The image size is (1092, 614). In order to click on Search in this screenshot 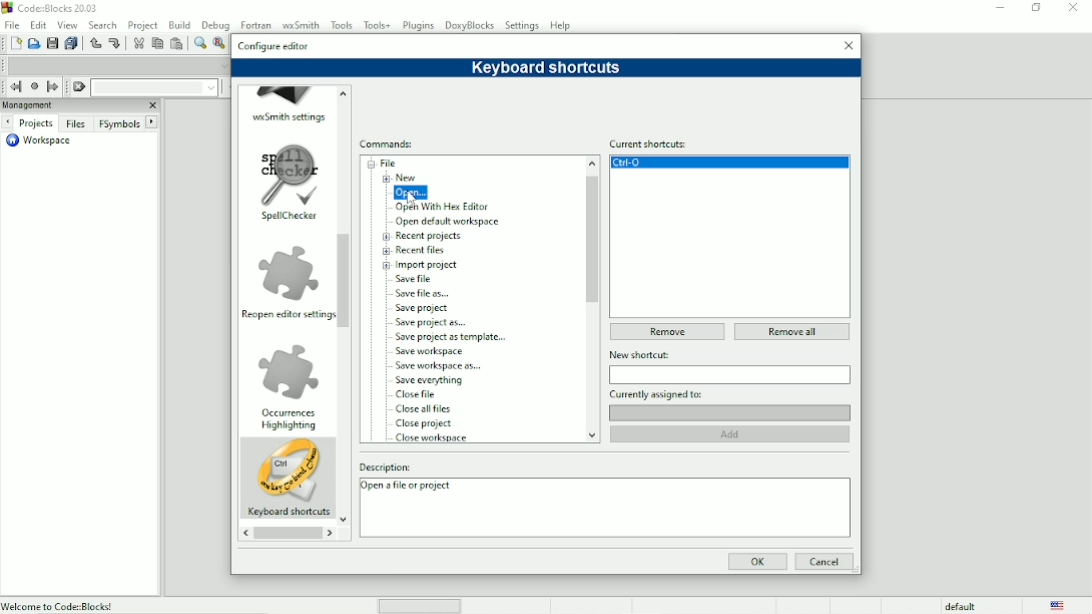, I will do `click(104, 24)`.